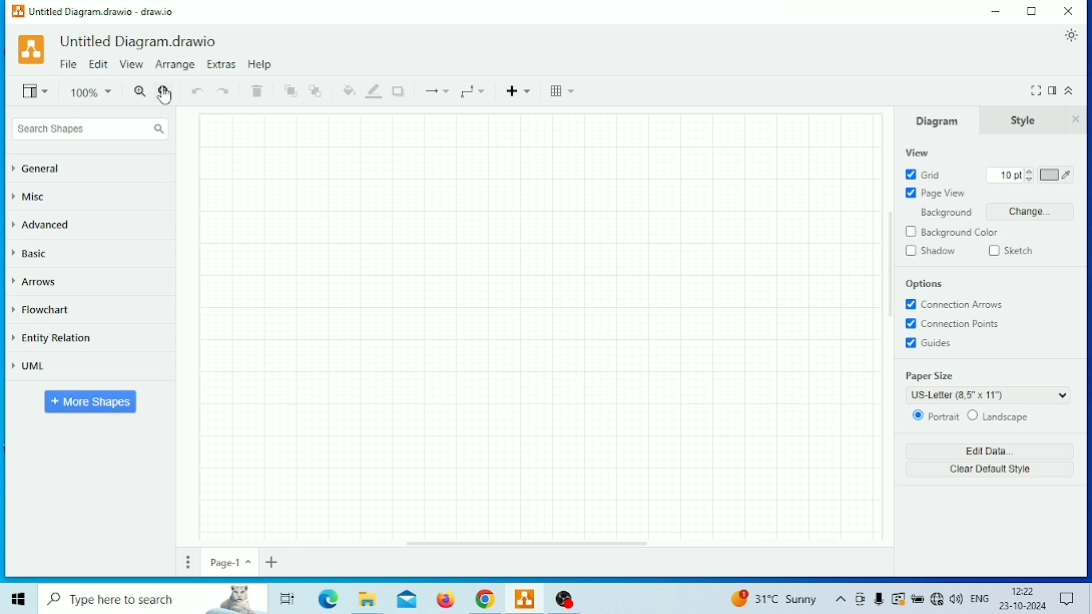 This screenshot has width=1092, height=614. What do you see at coordinates (436, 91) in the screenshot?
I see `Connection` at bounding box center [436, 91].